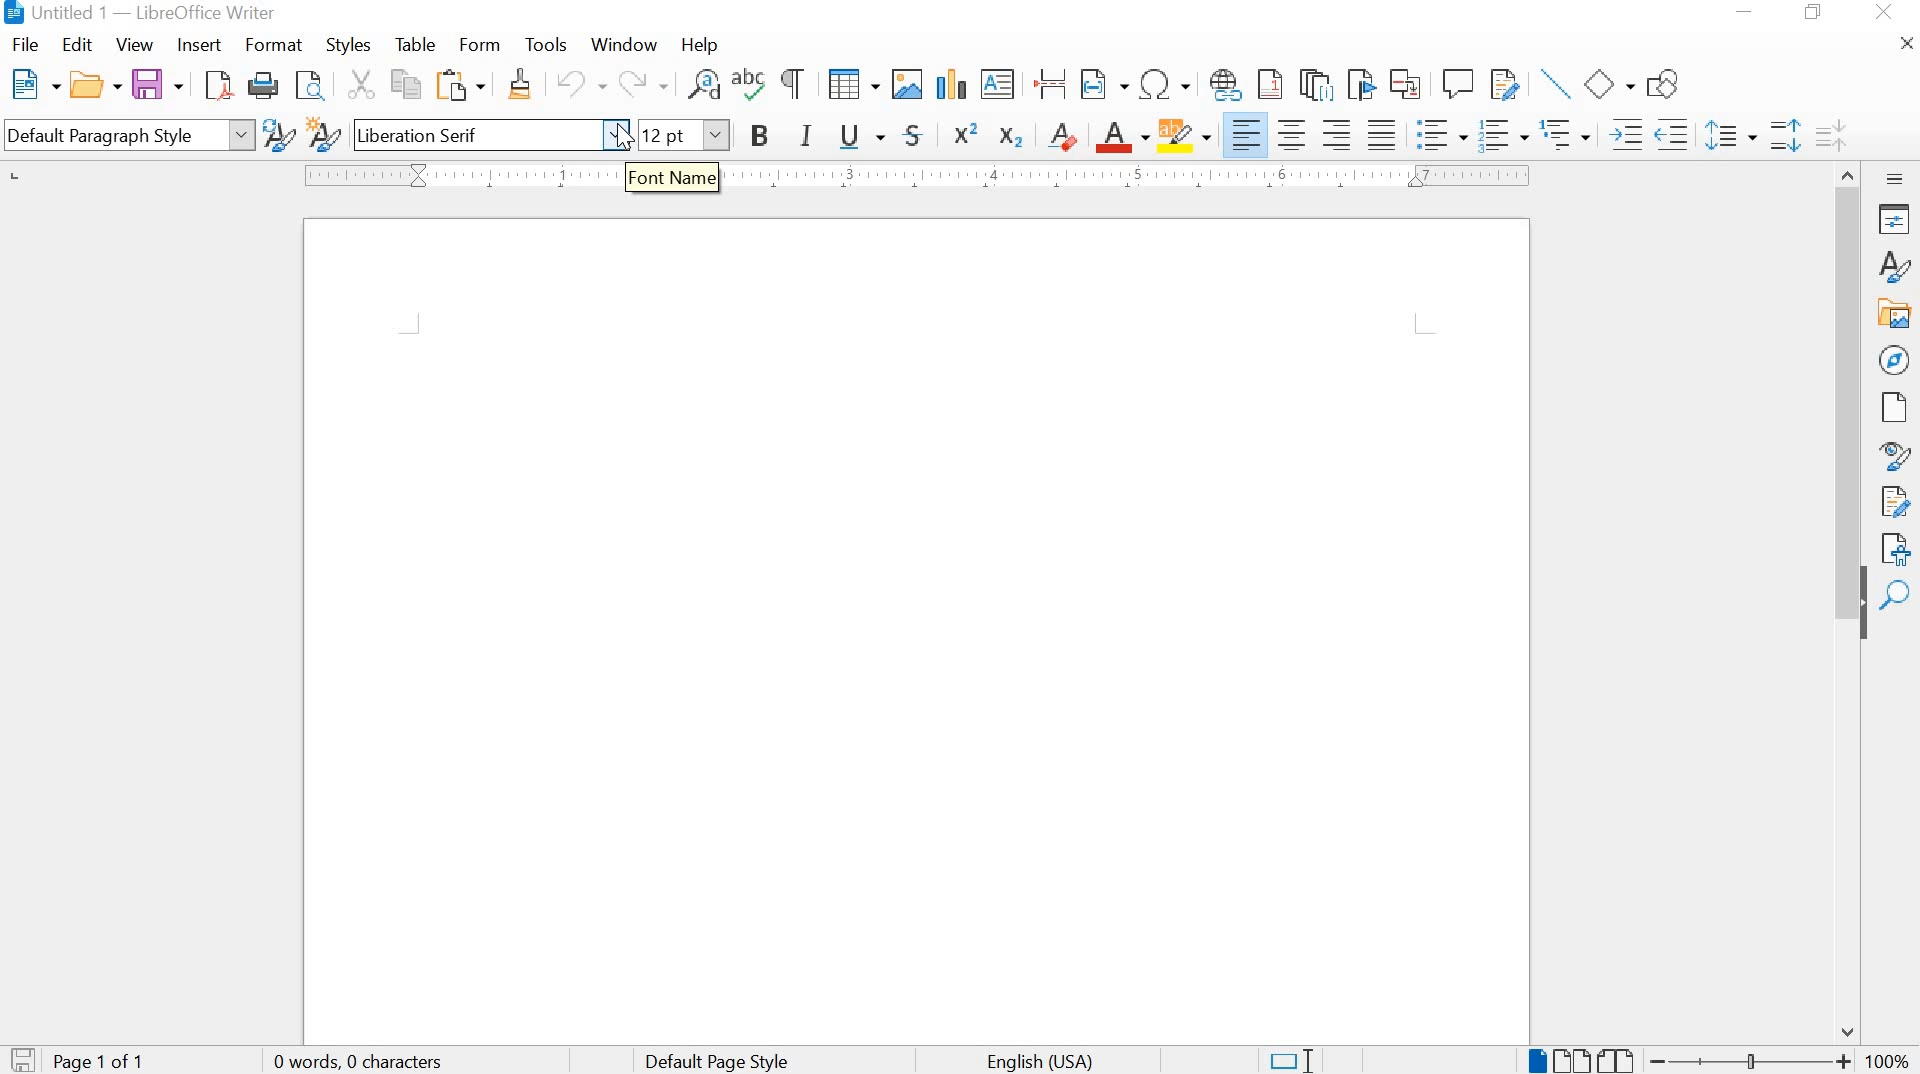 The image size is (1920, 1074). What do you see at coordinates (1895, 595) in the screenshot?
I see `FIND` at bounding box center [1895, 595].